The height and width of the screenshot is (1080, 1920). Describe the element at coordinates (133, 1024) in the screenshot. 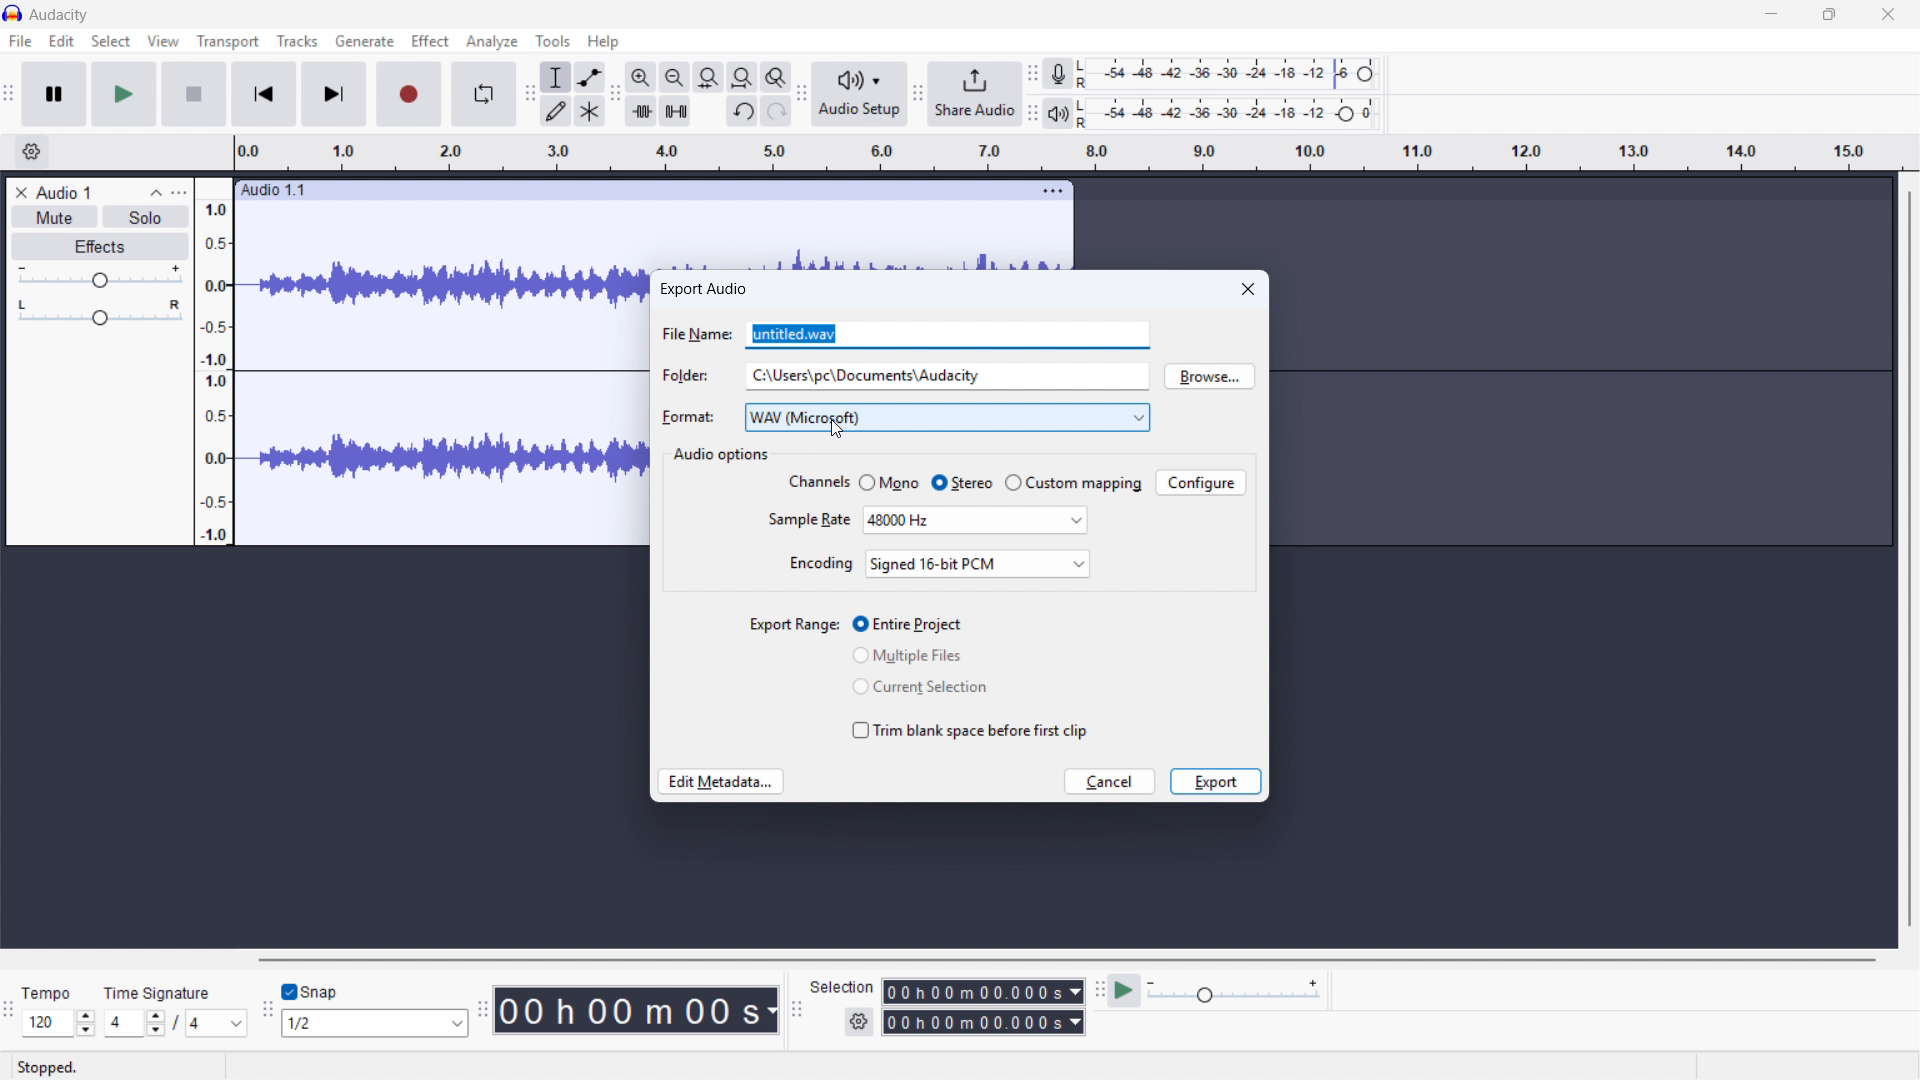

I see `Set time signature ` at that location.